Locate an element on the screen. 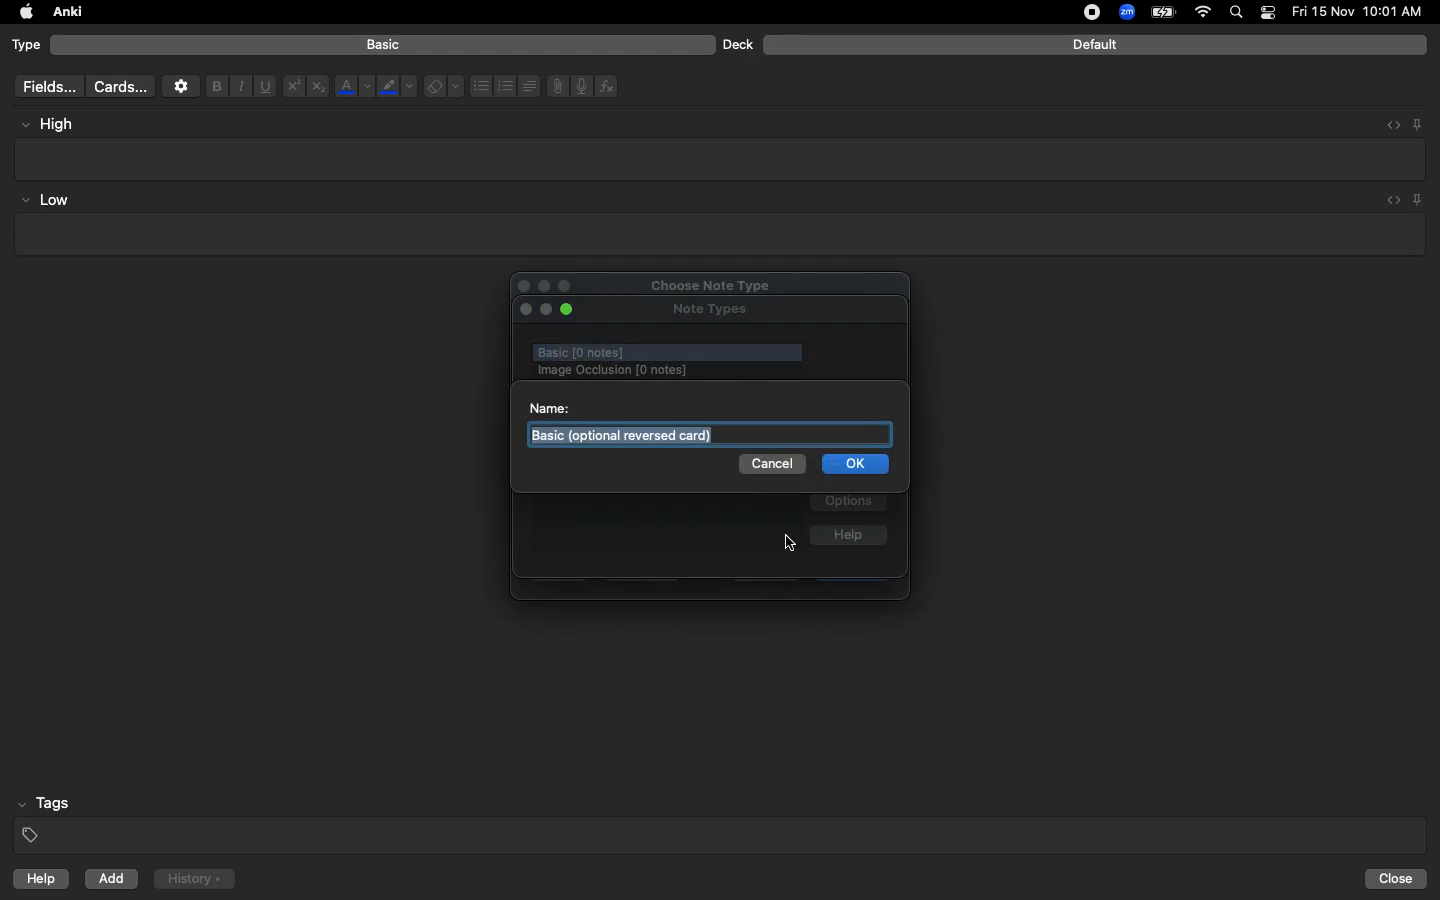 The width and height of the screenshot is (1440, 900). help is located at coordinates (848, 537).